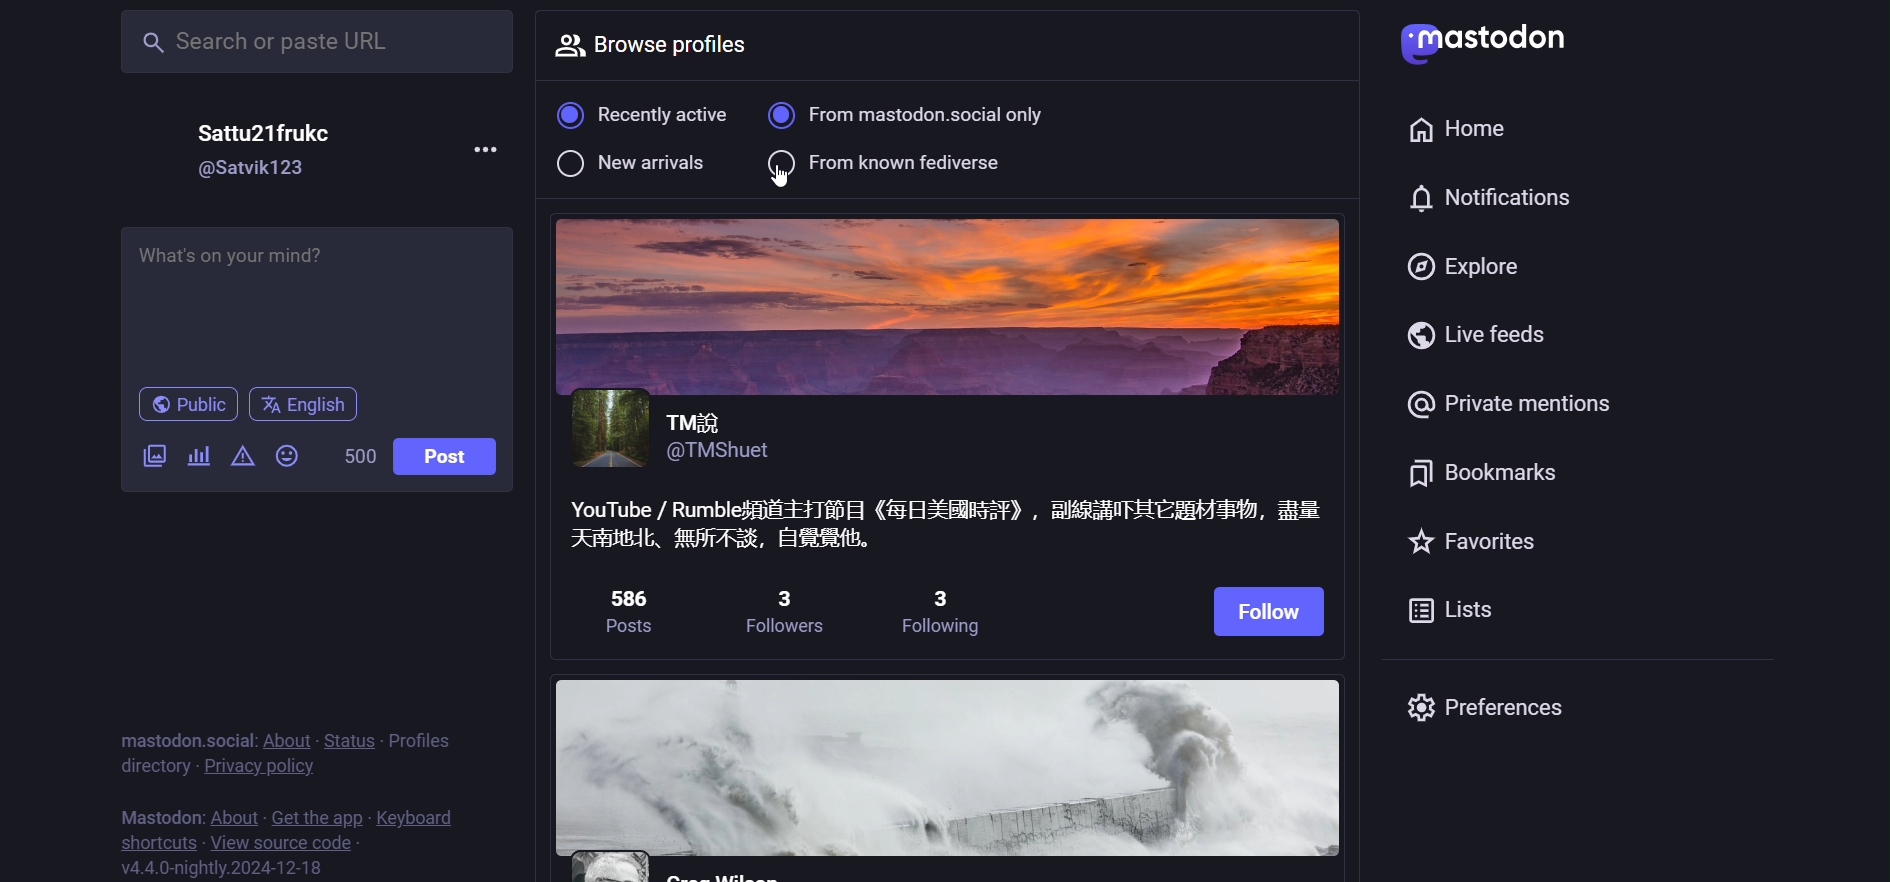 This screenshot has height=882, width=1890. I want to click on about, so click(235, 812).